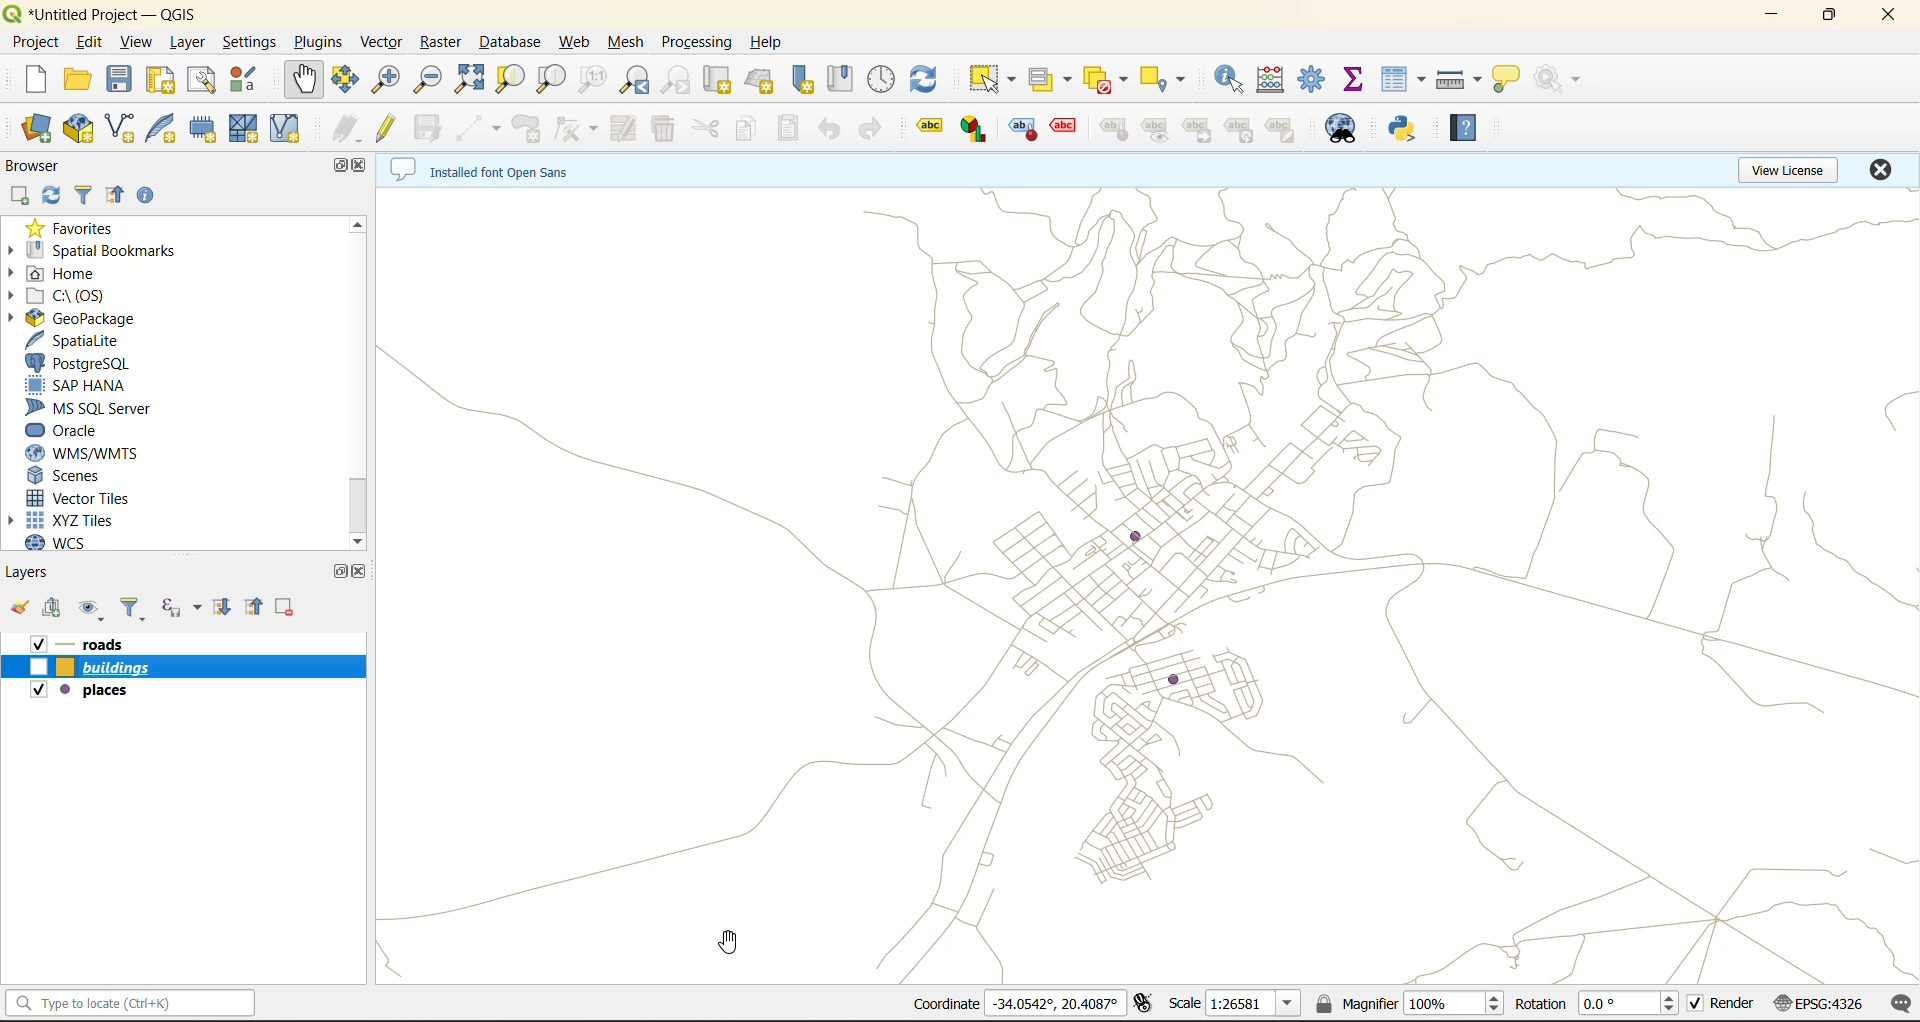  I want to click on zoom in, so click(384, 80).